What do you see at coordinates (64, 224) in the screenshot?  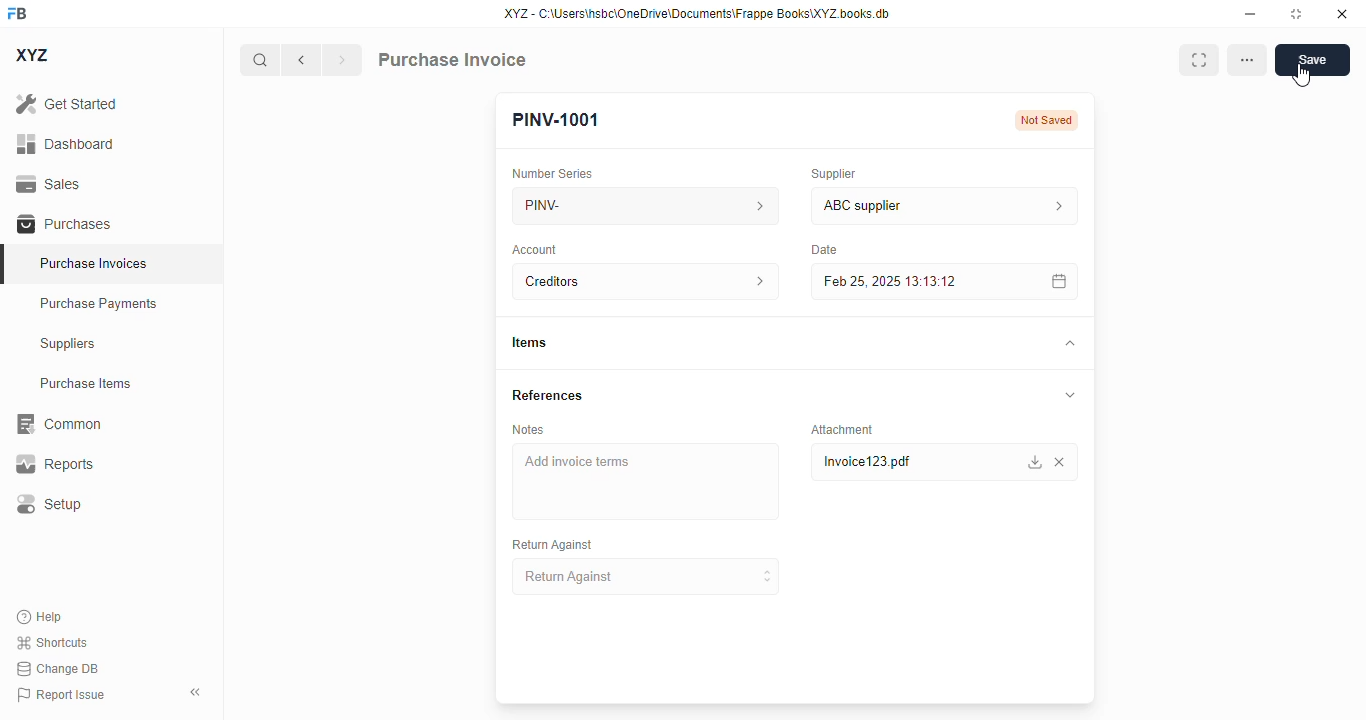 I see `purchases` at bounding box center [64, 224].